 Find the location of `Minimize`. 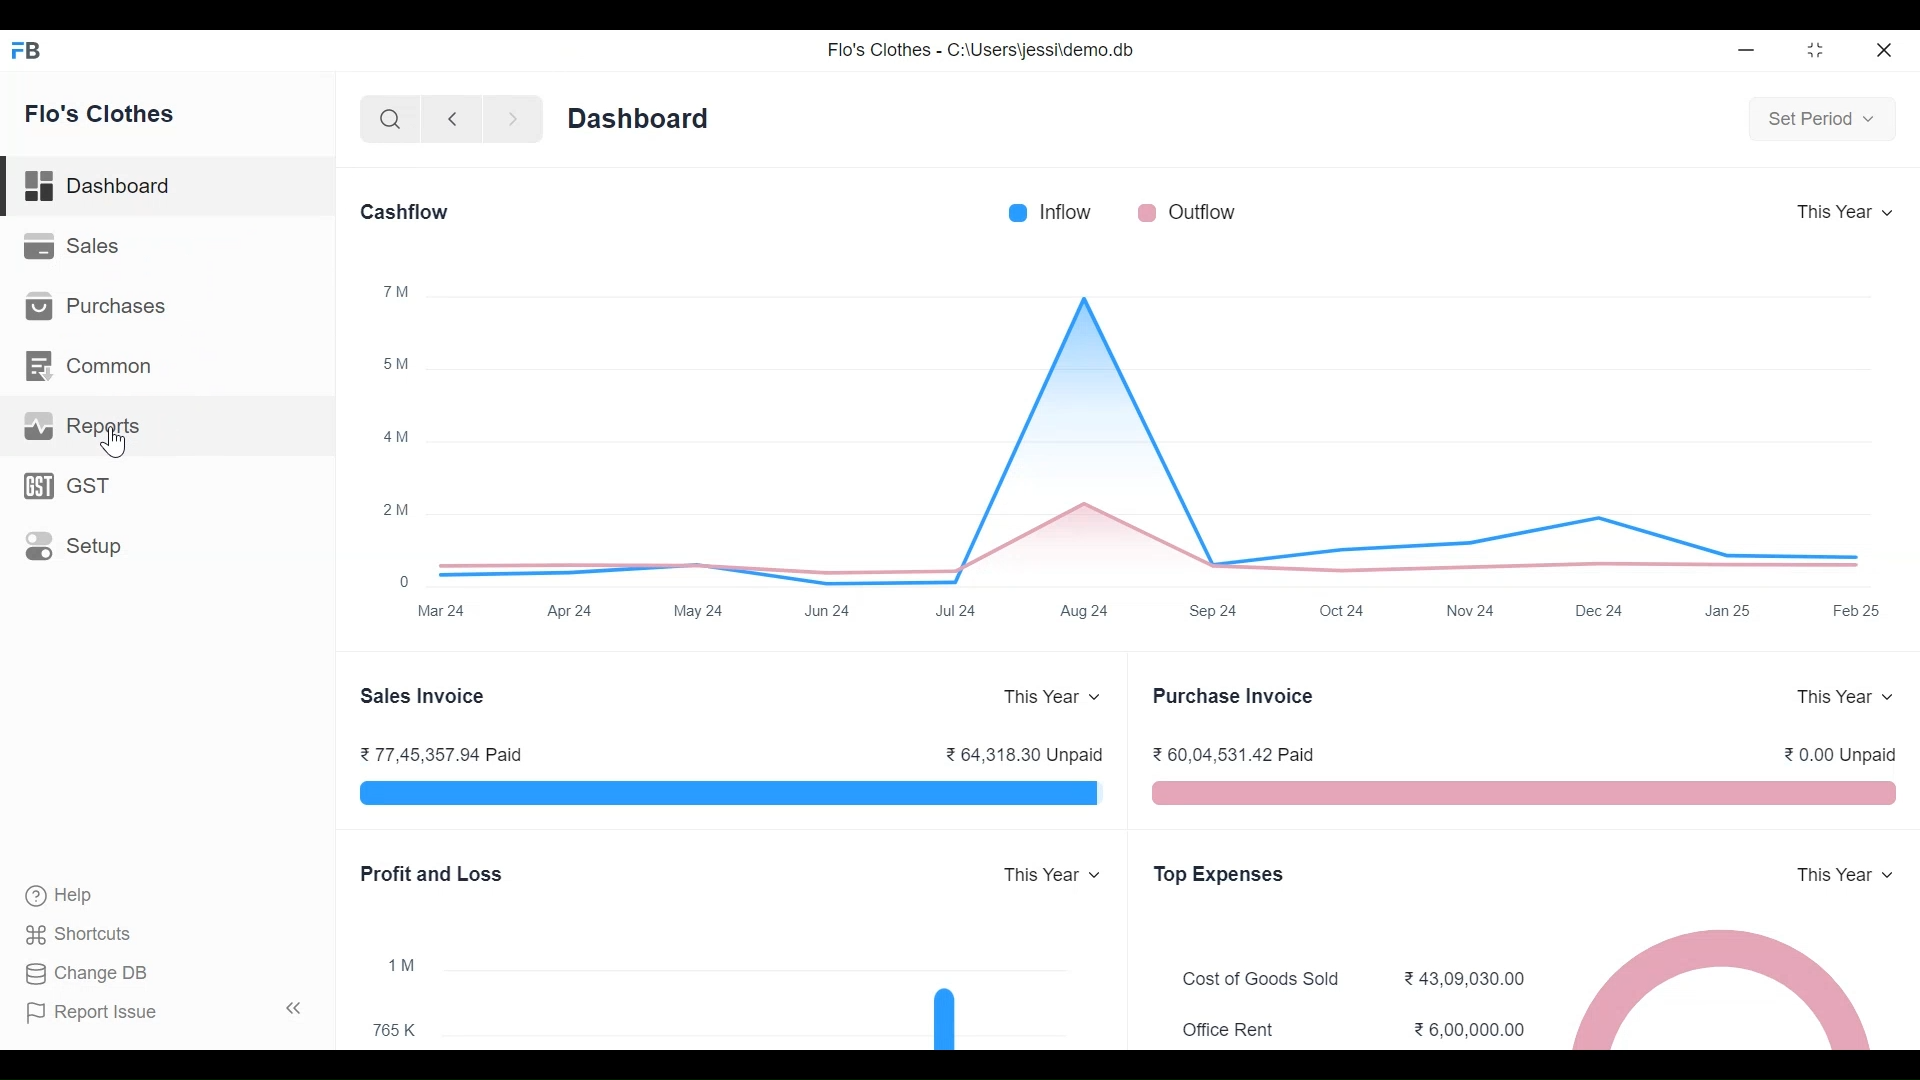

Minimize is located at coordinates (1748, 50).